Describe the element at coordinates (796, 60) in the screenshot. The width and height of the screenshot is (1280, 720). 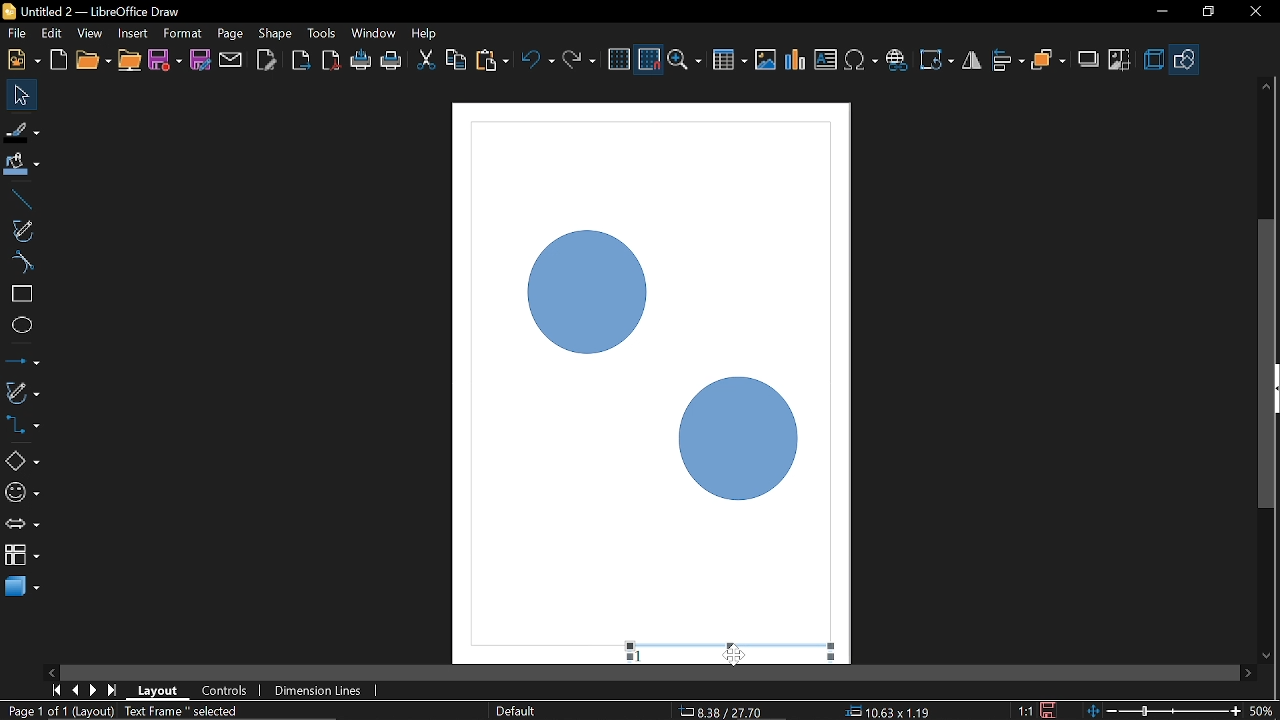
I see `Diagram` at that location.